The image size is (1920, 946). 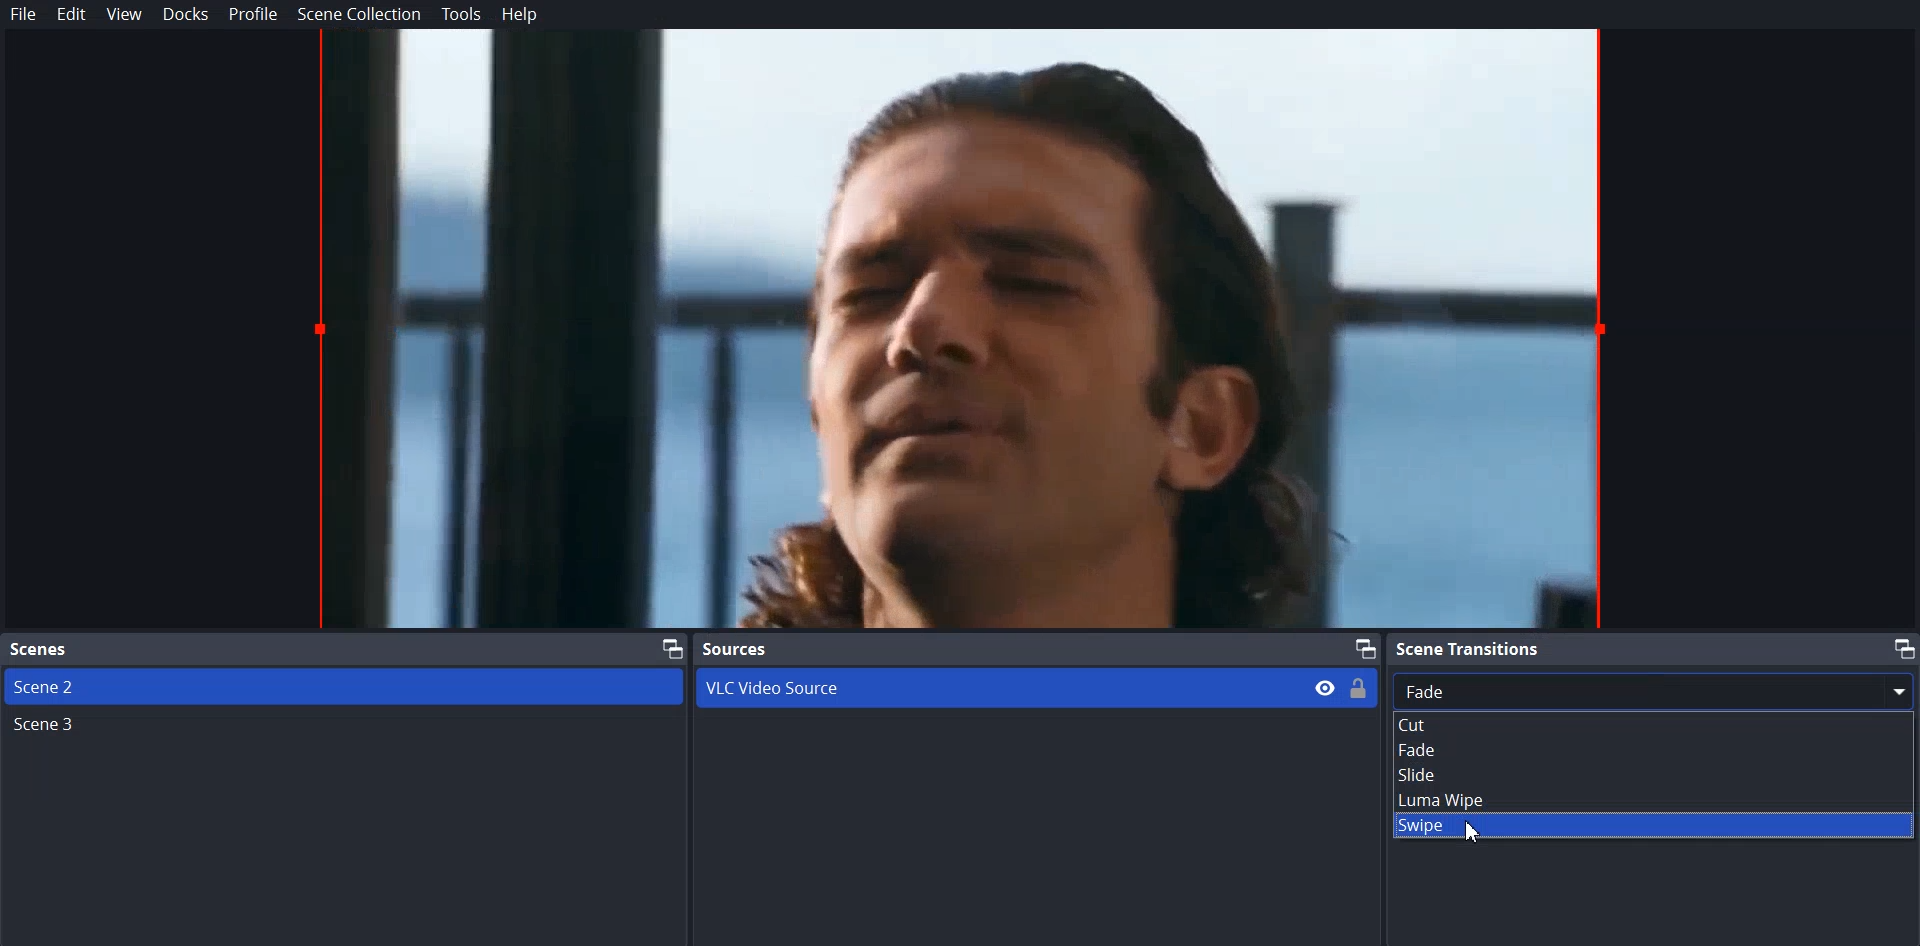 What do you see at coordinates (345, 686) in the screenshot?
I see `Scene 2` at bounding box center [345, 686].